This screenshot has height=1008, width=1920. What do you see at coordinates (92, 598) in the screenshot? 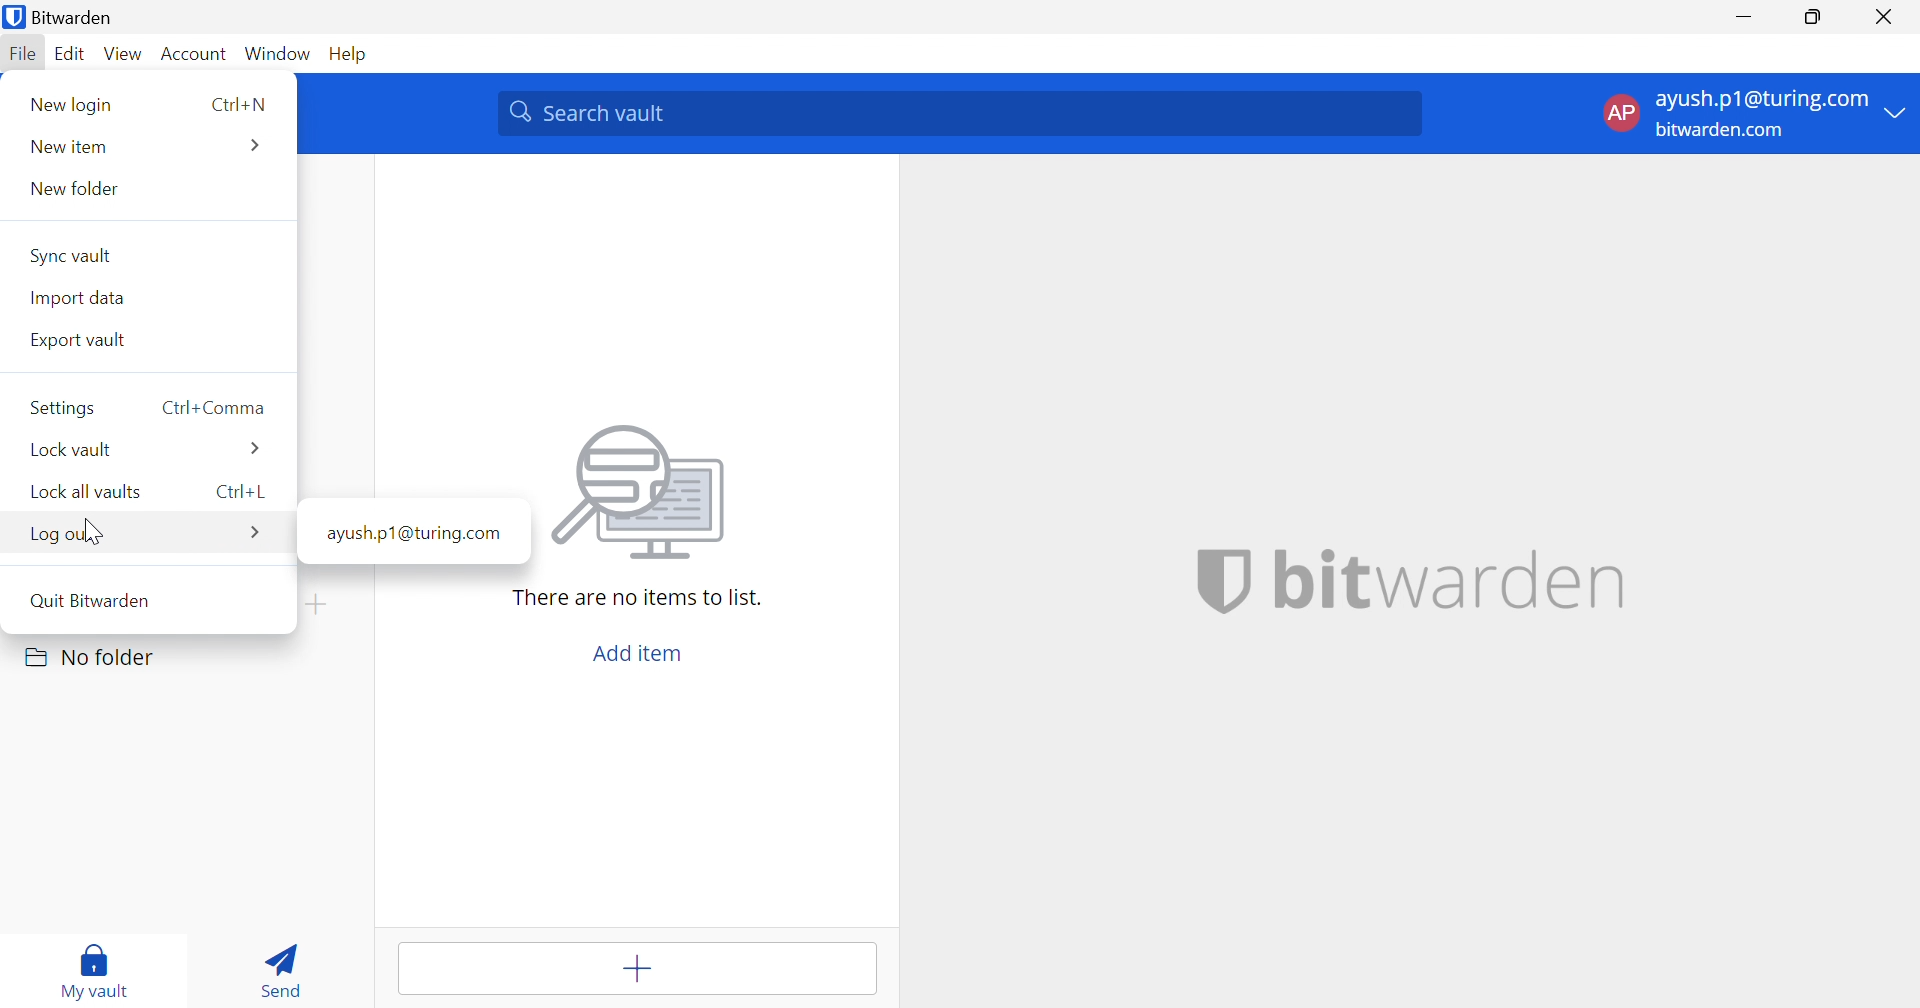
I see `Quit Bitwarden` at bounding box center [92, 598].